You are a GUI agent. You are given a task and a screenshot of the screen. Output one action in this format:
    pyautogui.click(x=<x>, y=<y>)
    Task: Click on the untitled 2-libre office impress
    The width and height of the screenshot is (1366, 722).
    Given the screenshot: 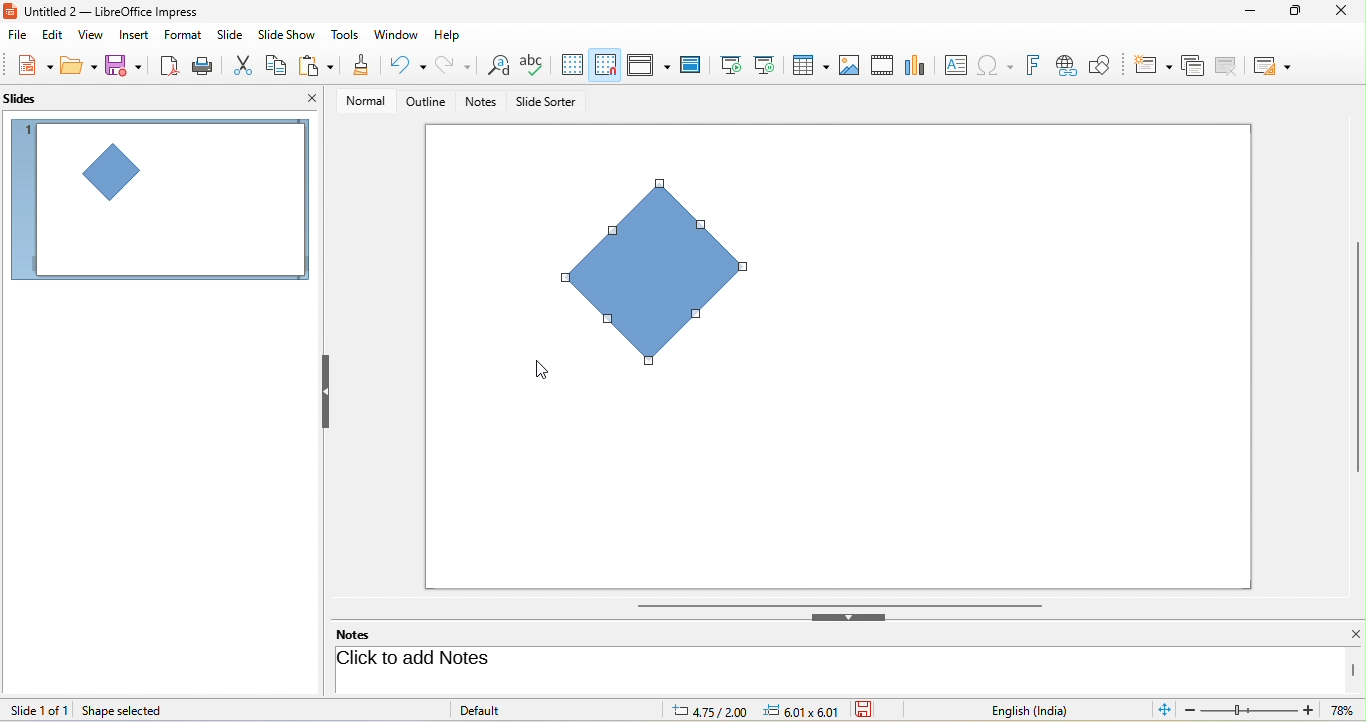 What is the action you would take?
    pyautogui.click(x=123, y=10)
    